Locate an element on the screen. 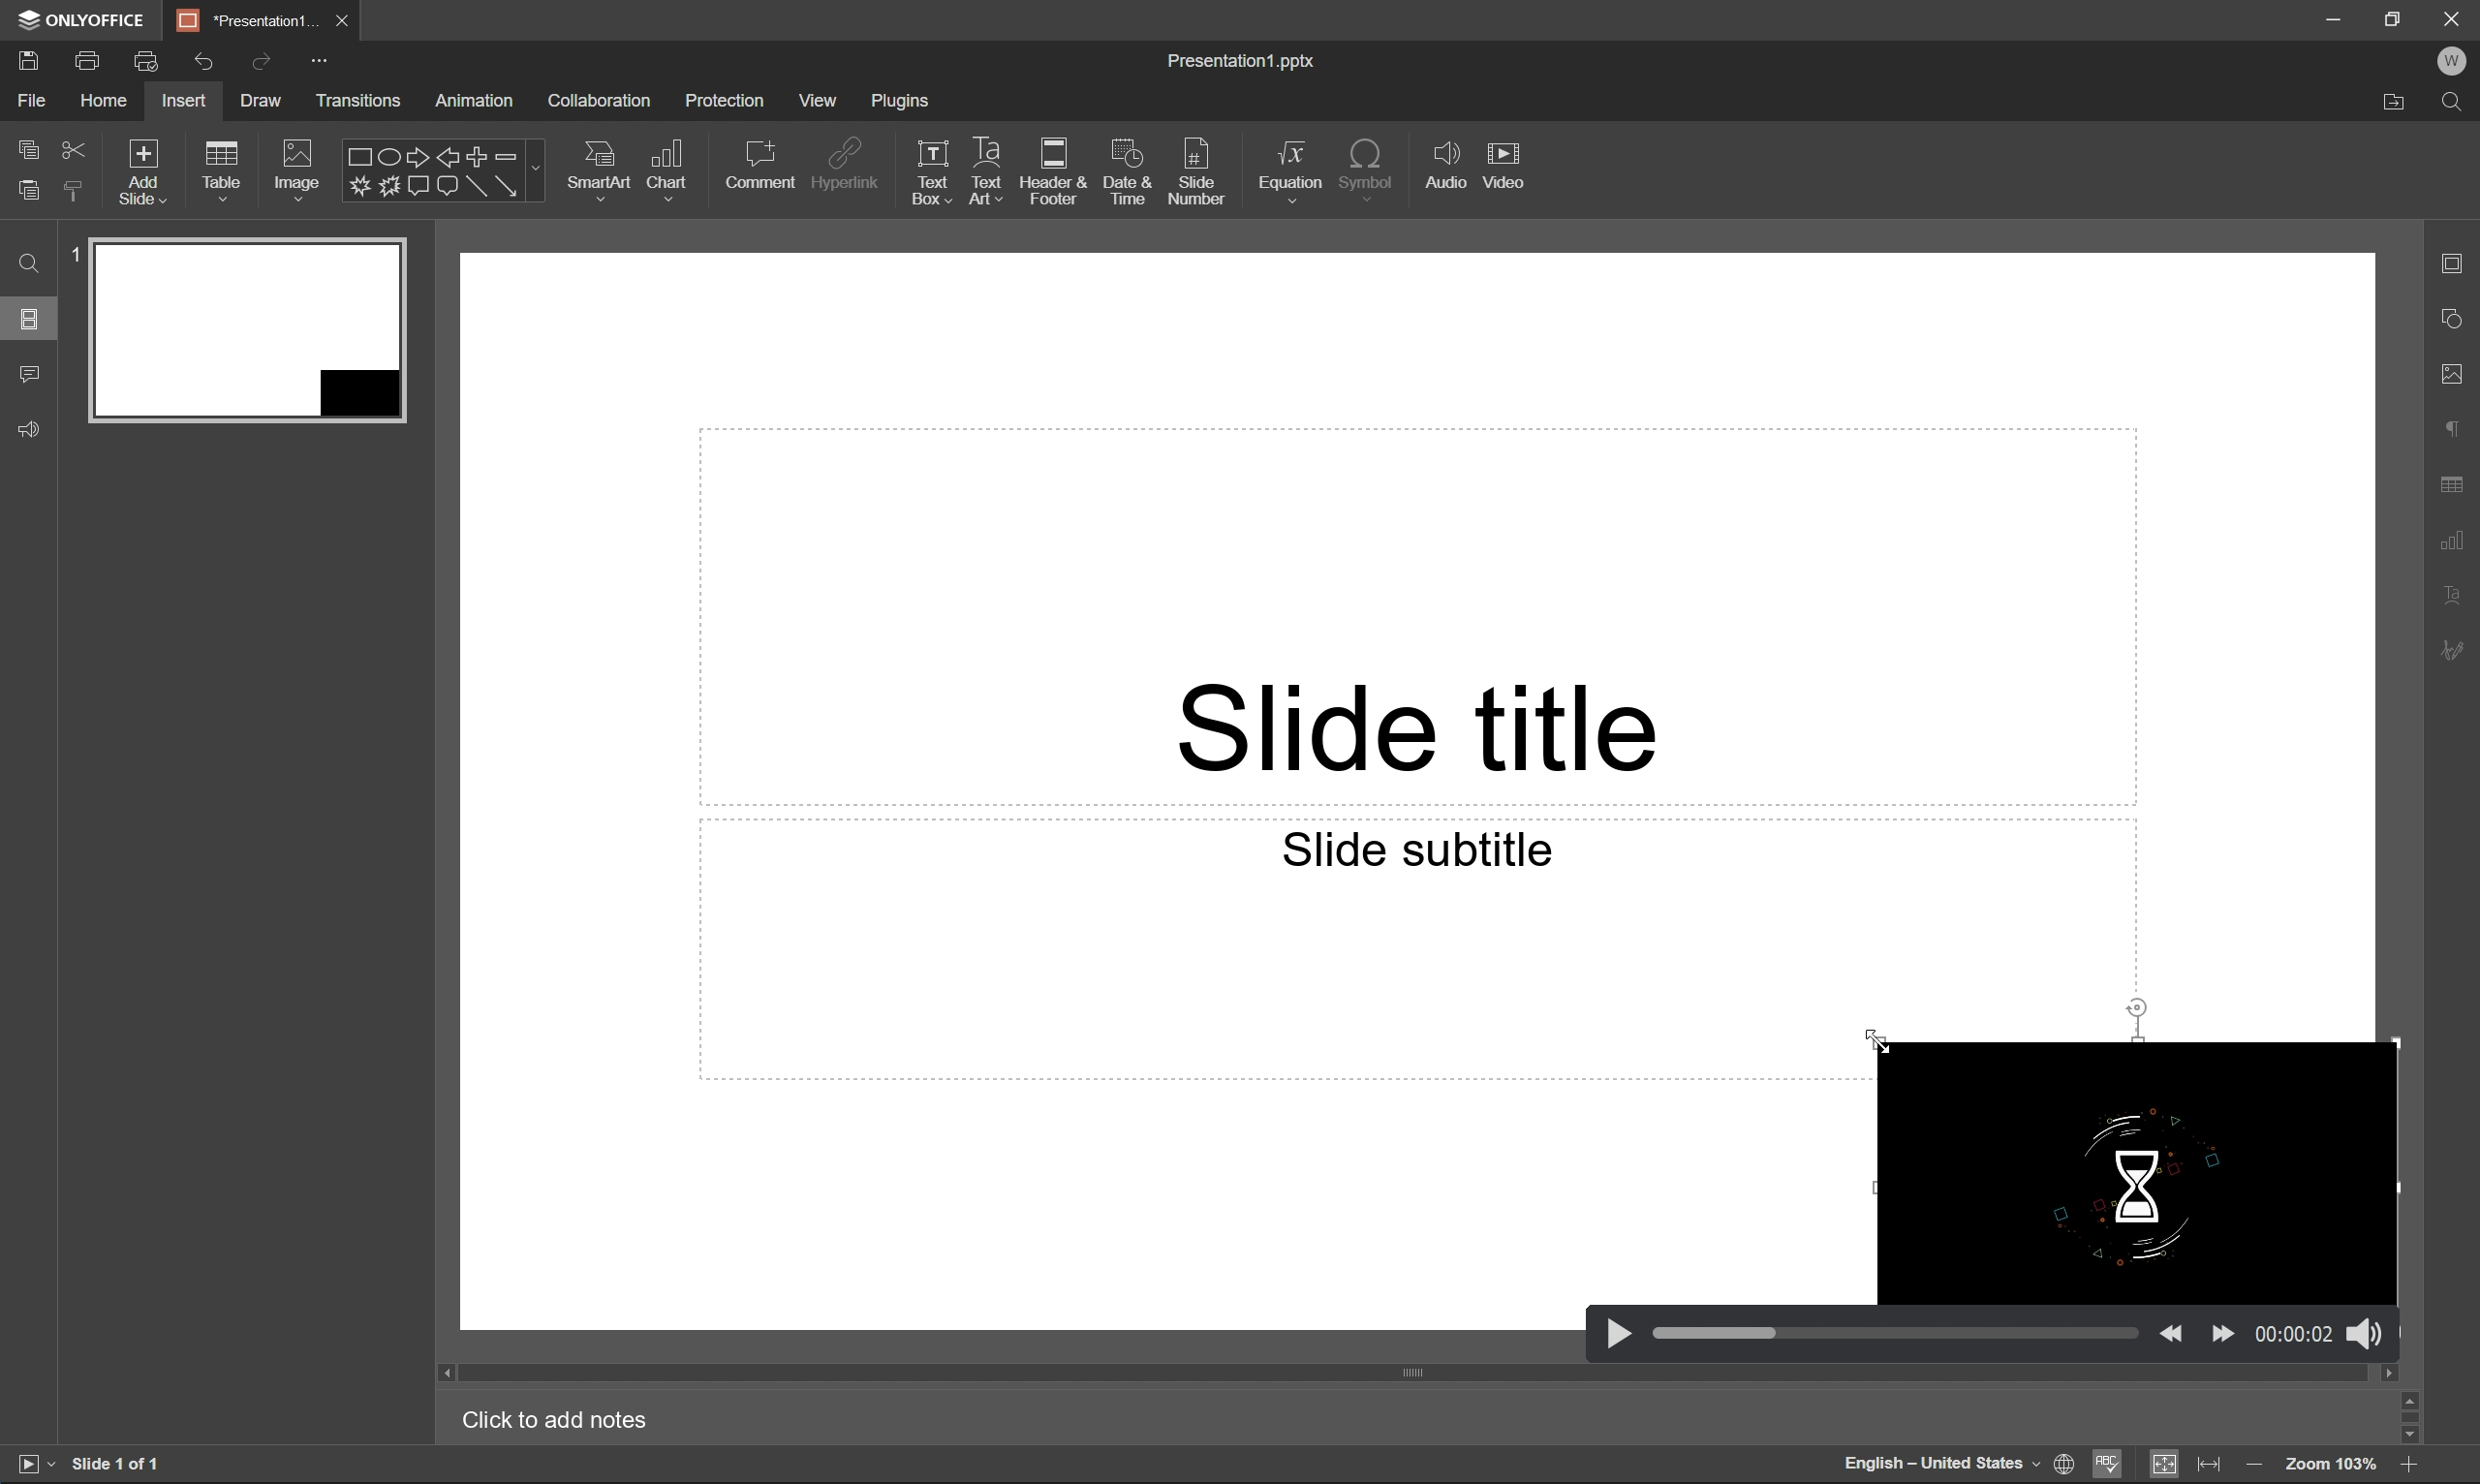 The height and width of the screenshot is (1484, 2480). shapes is located at coordinates (442, 170).